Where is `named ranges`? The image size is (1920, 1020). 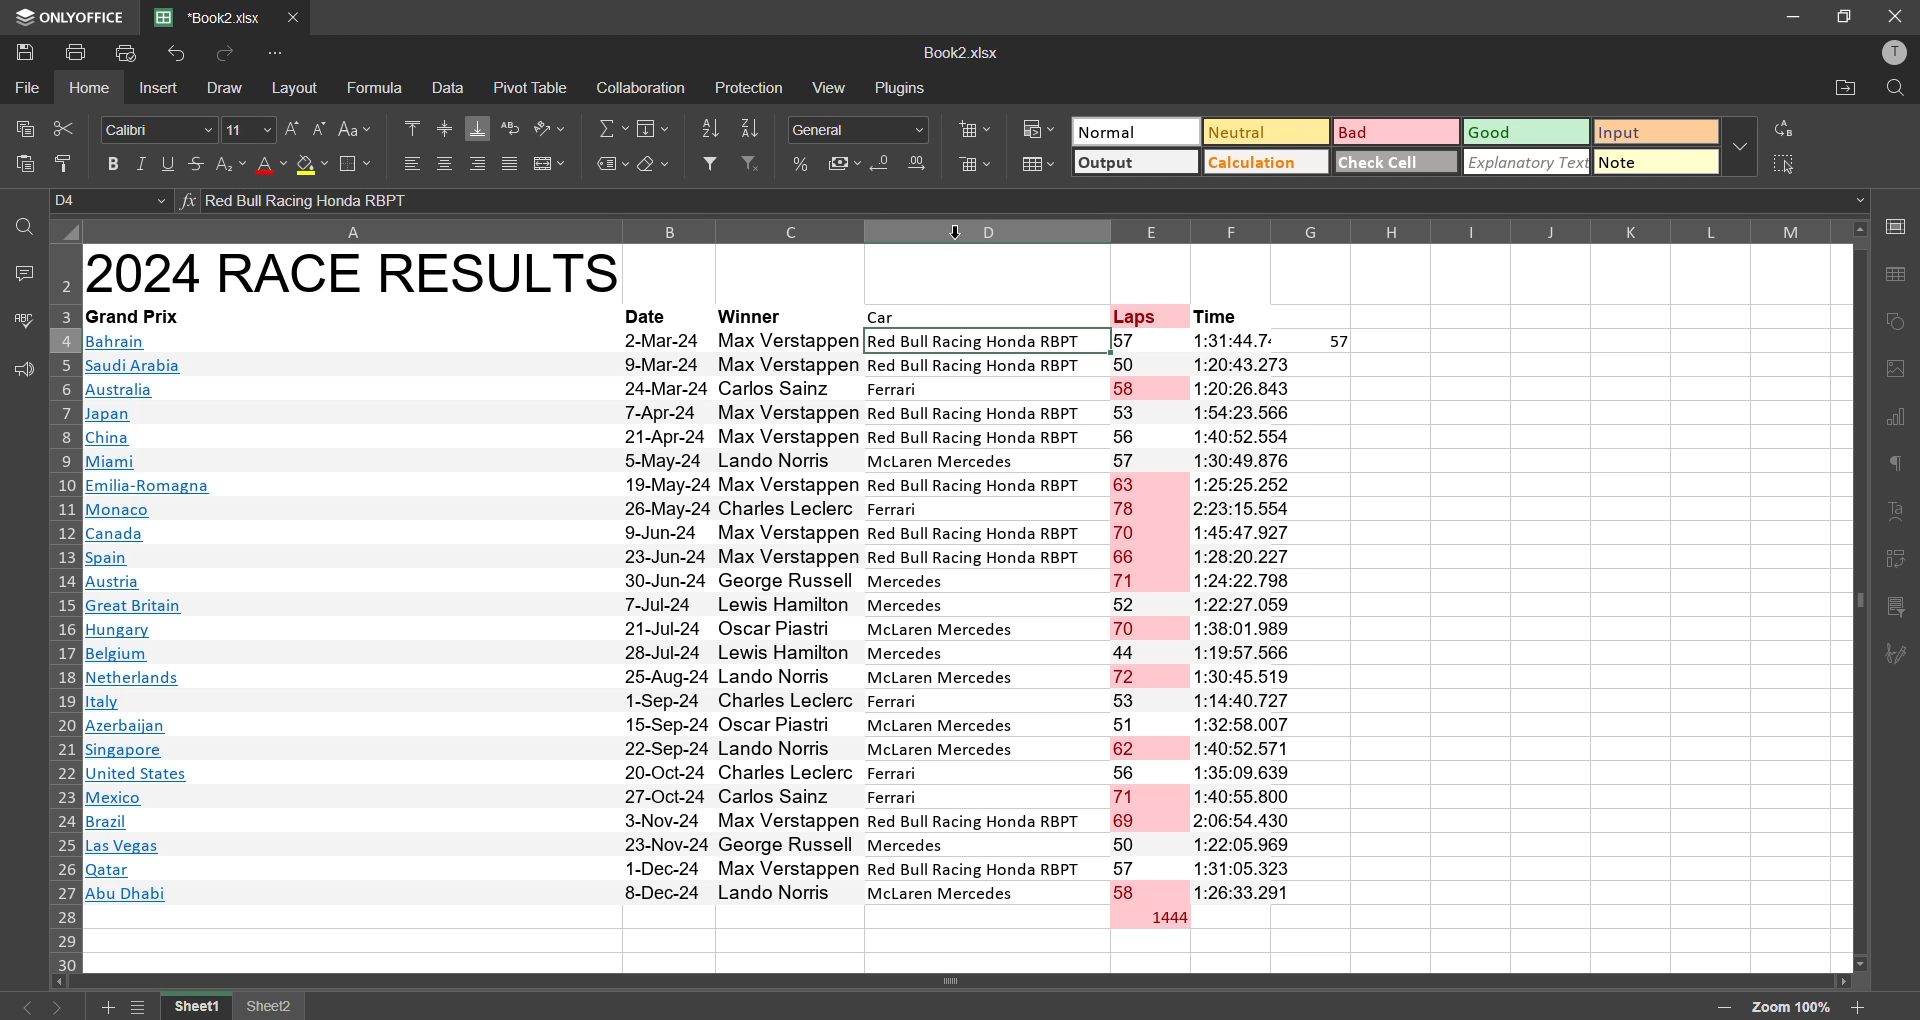
named ranges is located at coordinates (612, 165).